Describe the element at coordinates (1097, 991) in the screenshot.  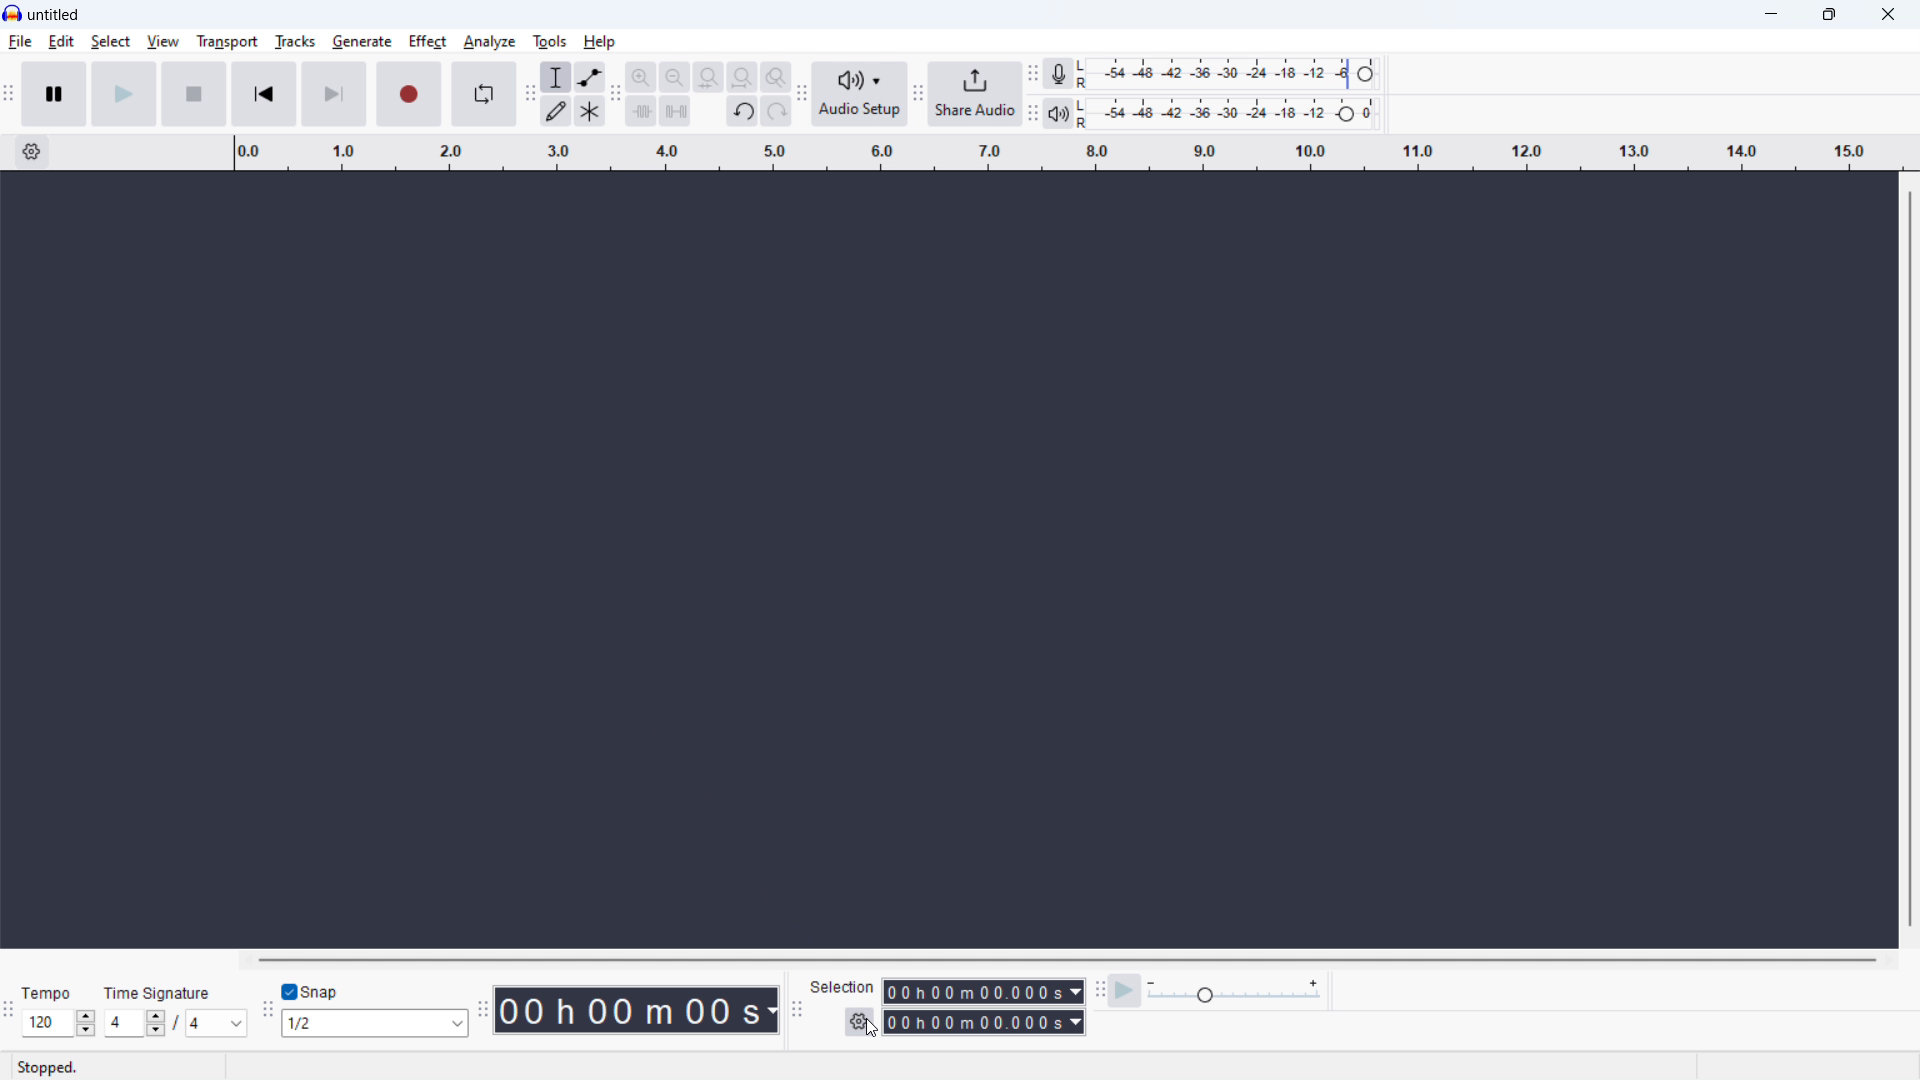
I see `play at speed toolbar` at that location.